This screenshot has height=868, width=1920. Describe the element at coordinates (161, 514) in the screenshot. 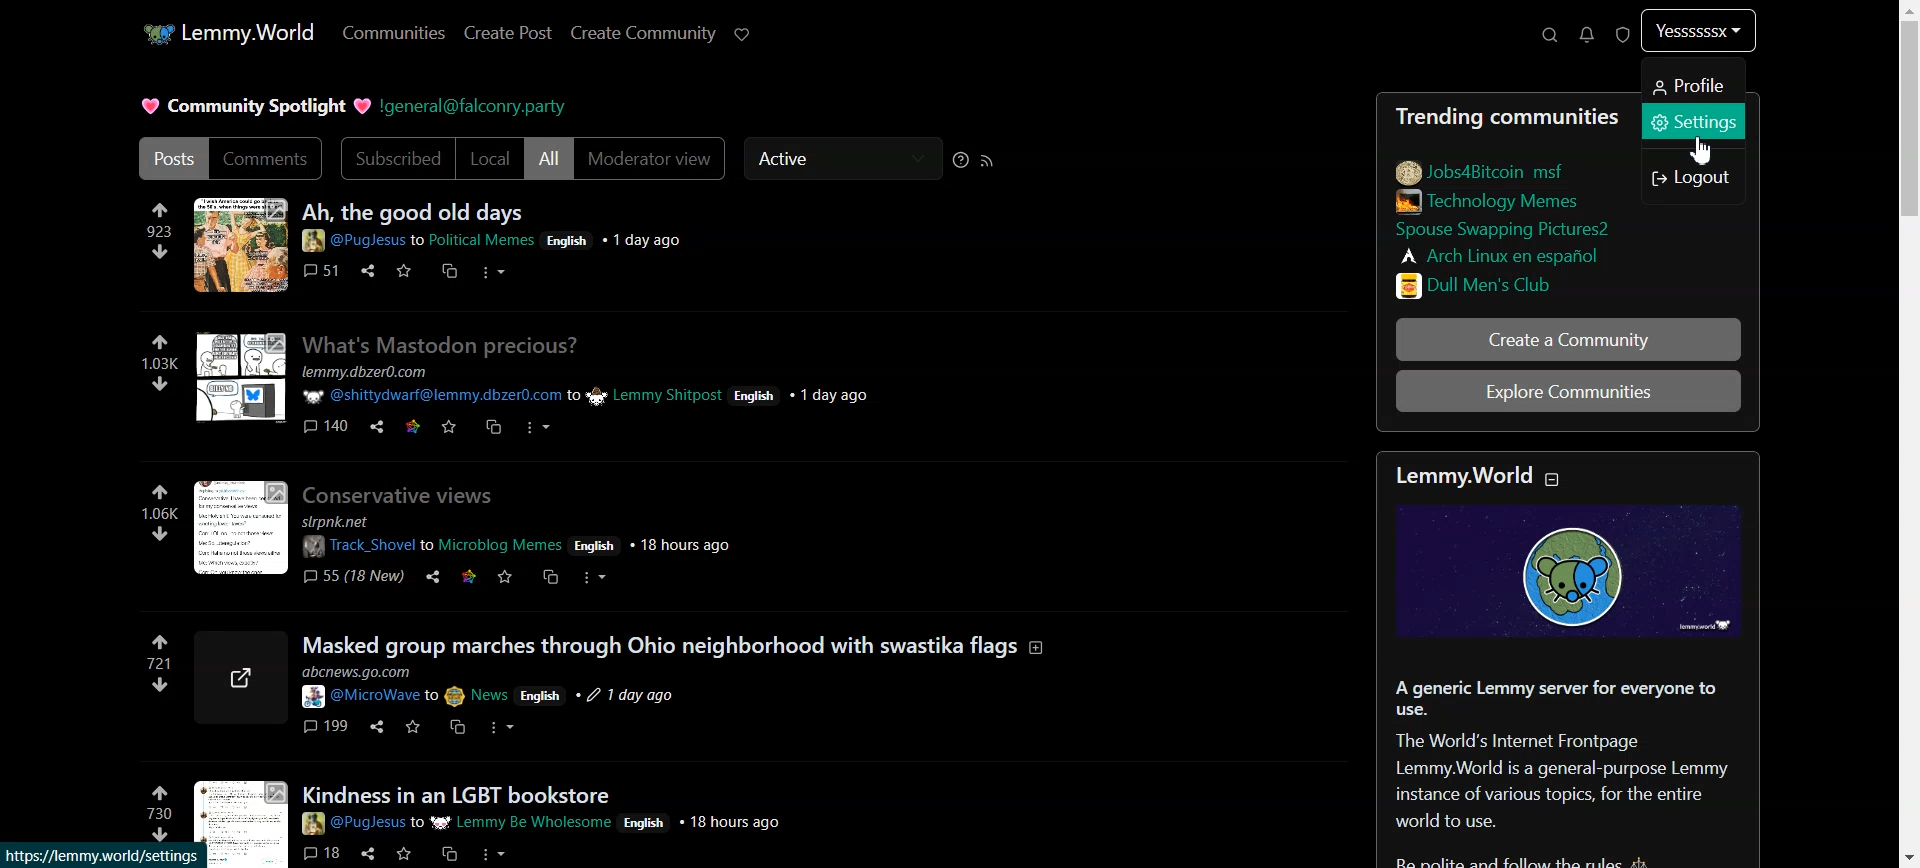

I see `numbers` at that location.